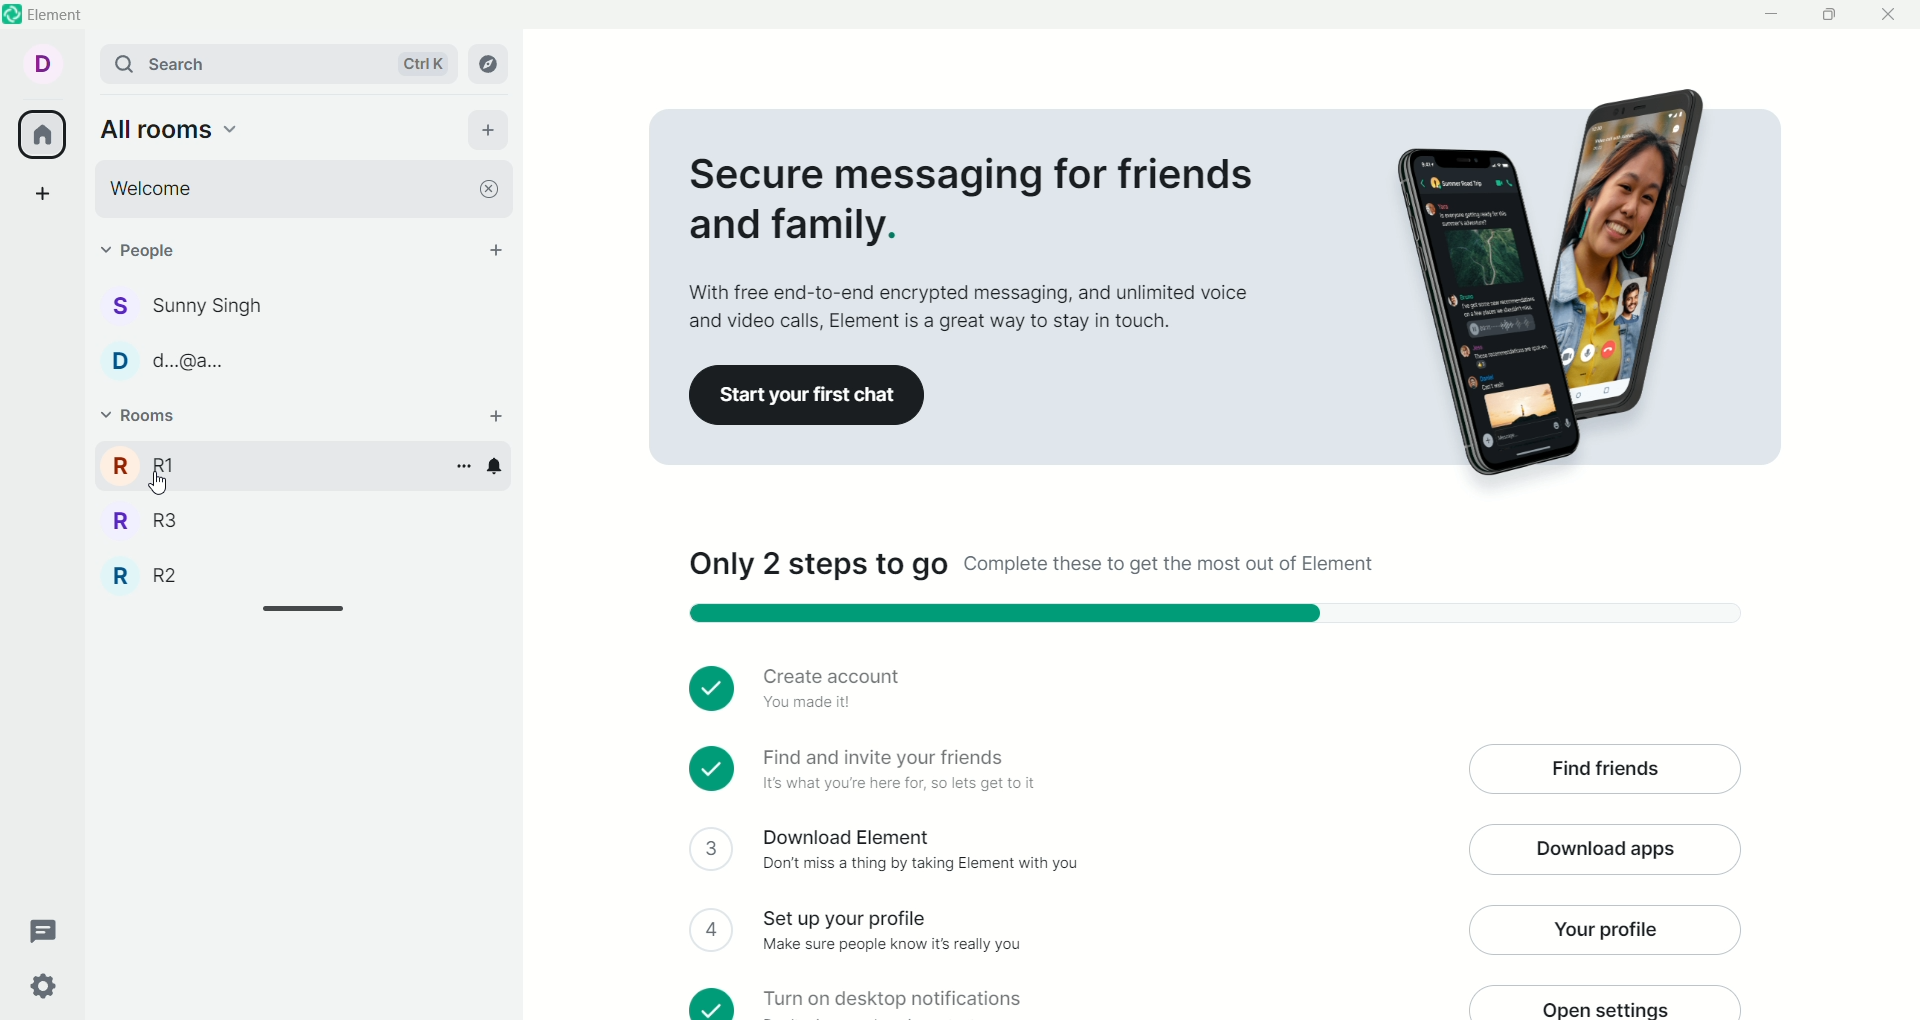  Describe the element at coordinates (145, 415) in the screenshot. I see `rooms` at that location.